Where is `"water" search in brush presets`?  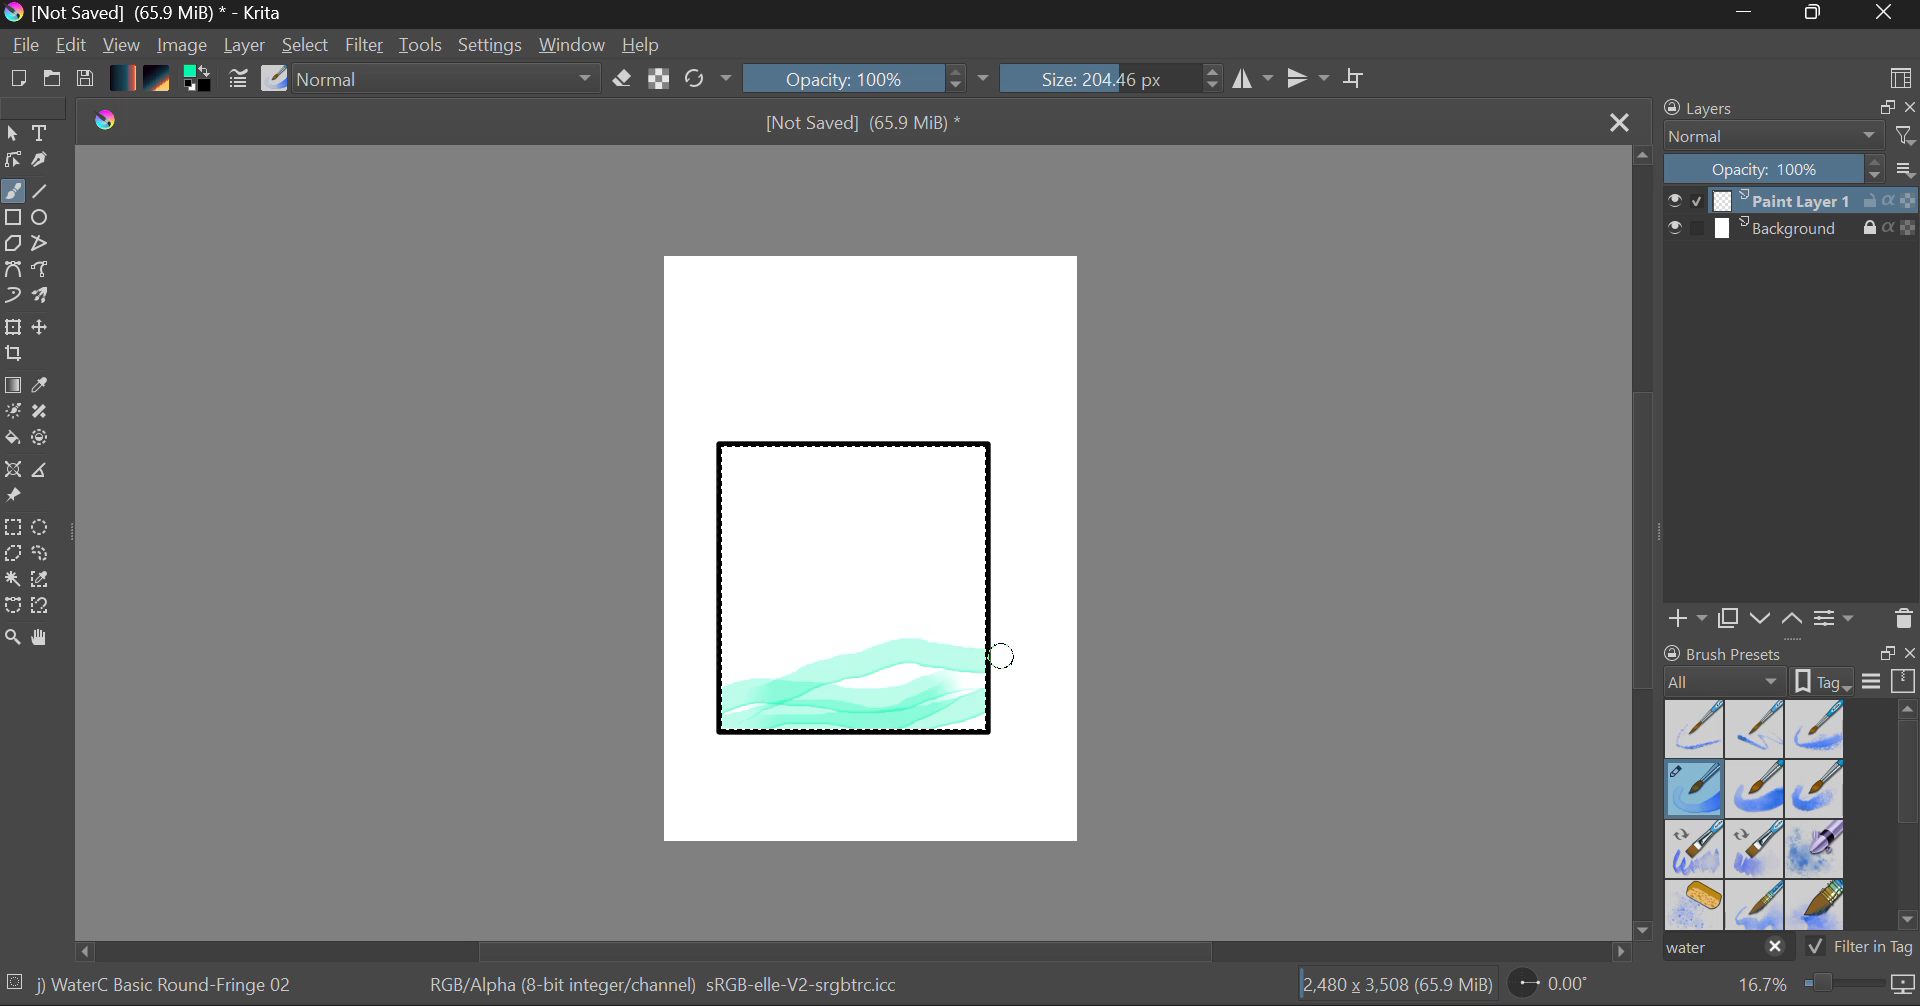
"water" search in brush presets is located at coordinates (1726, 951).